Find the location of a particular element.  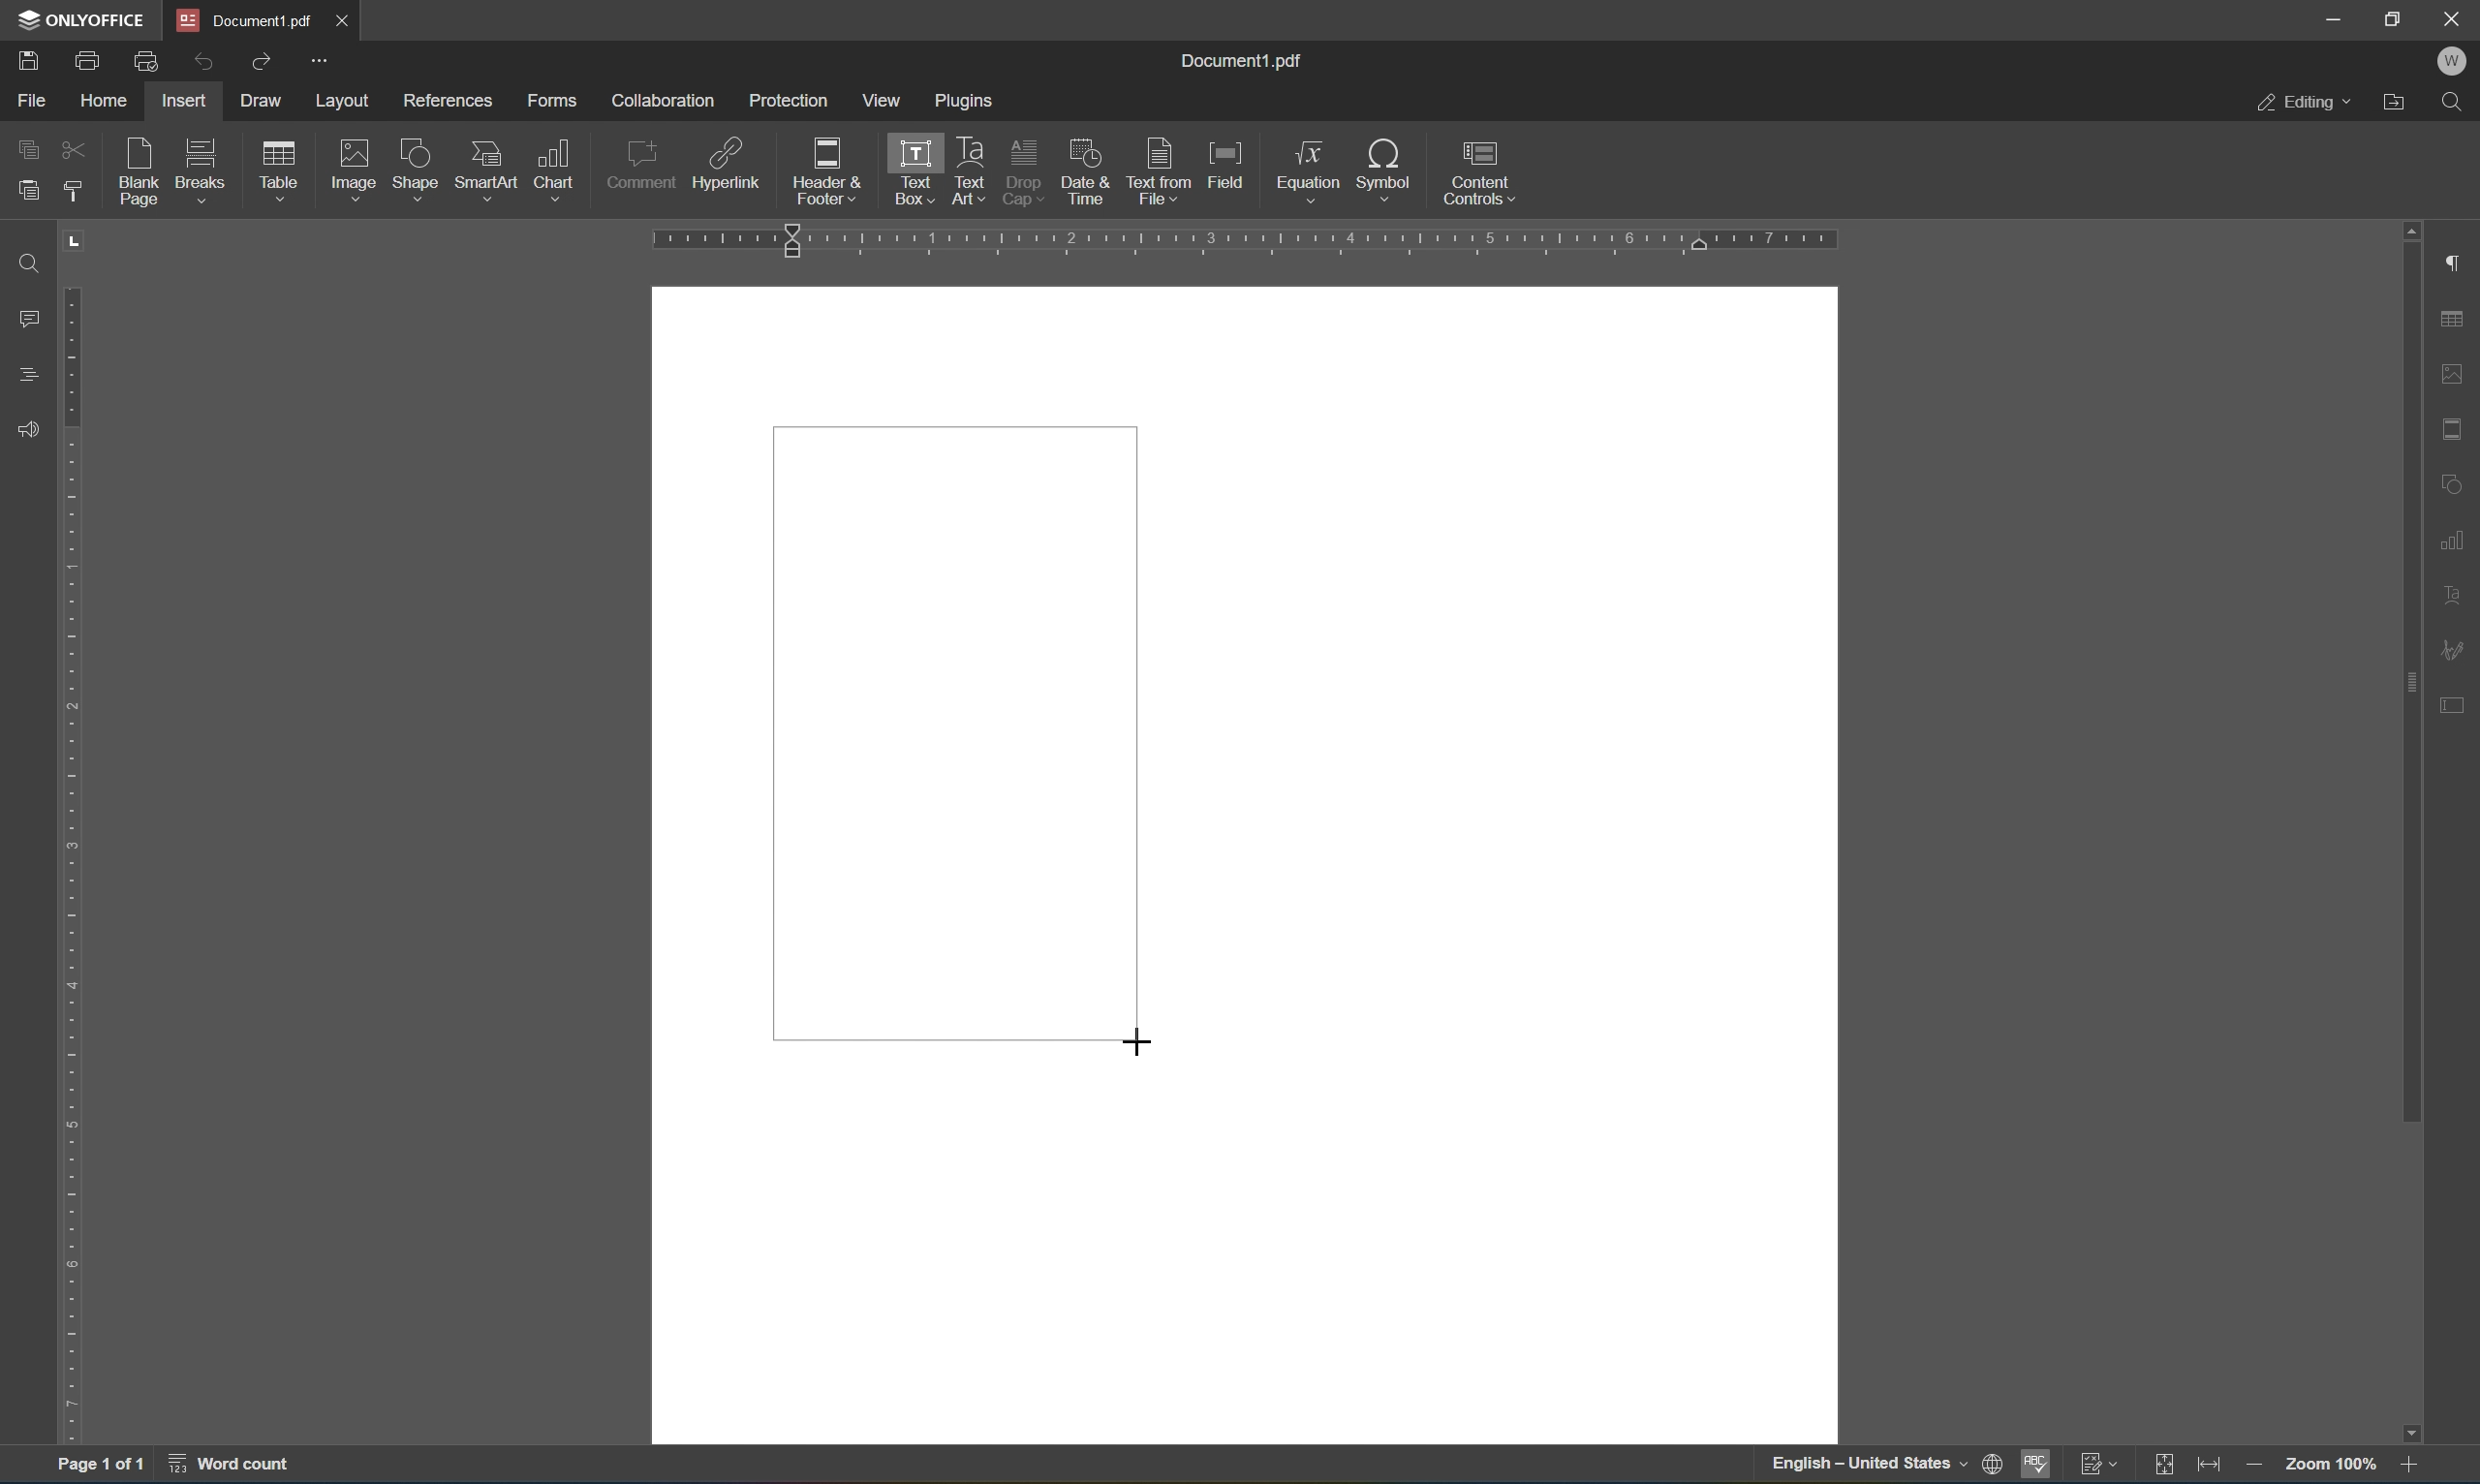

symbol is located at coordinates (1390, 173).